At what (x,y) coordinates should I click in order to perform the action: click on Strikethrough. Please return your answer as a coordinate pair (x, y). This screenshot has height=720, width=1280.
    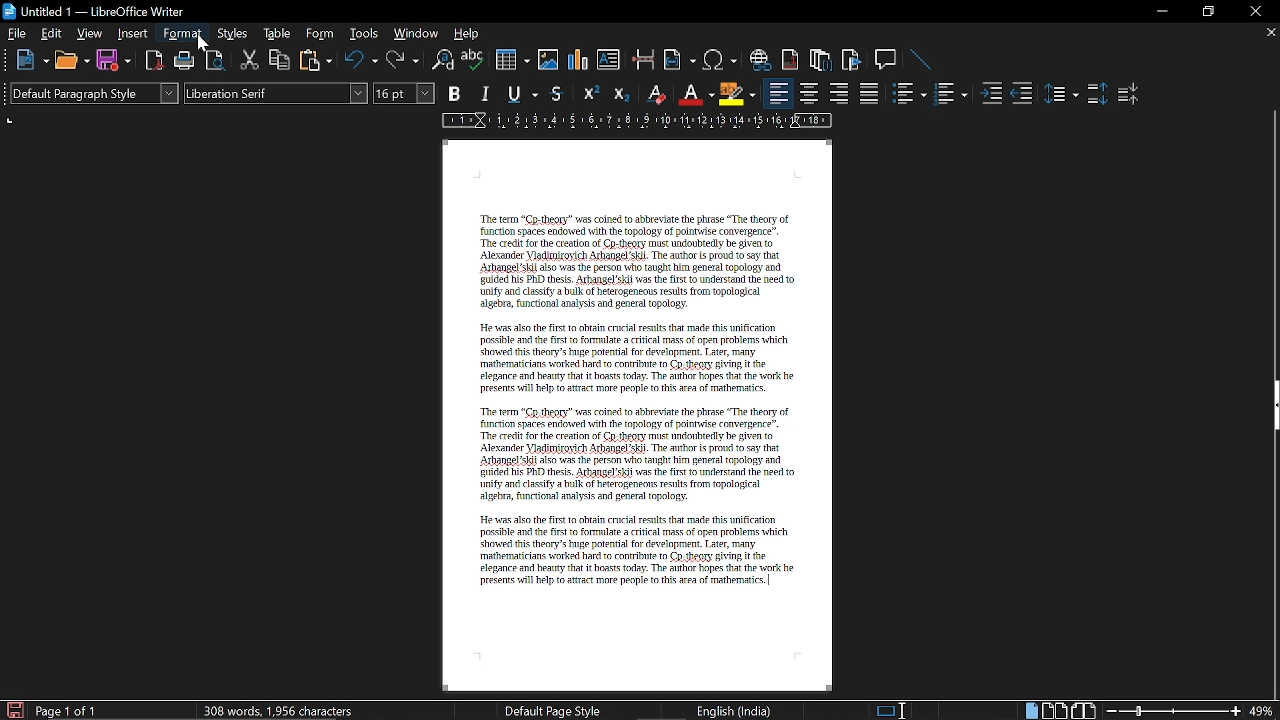
    Looking at the image, I should click on (561, 94).